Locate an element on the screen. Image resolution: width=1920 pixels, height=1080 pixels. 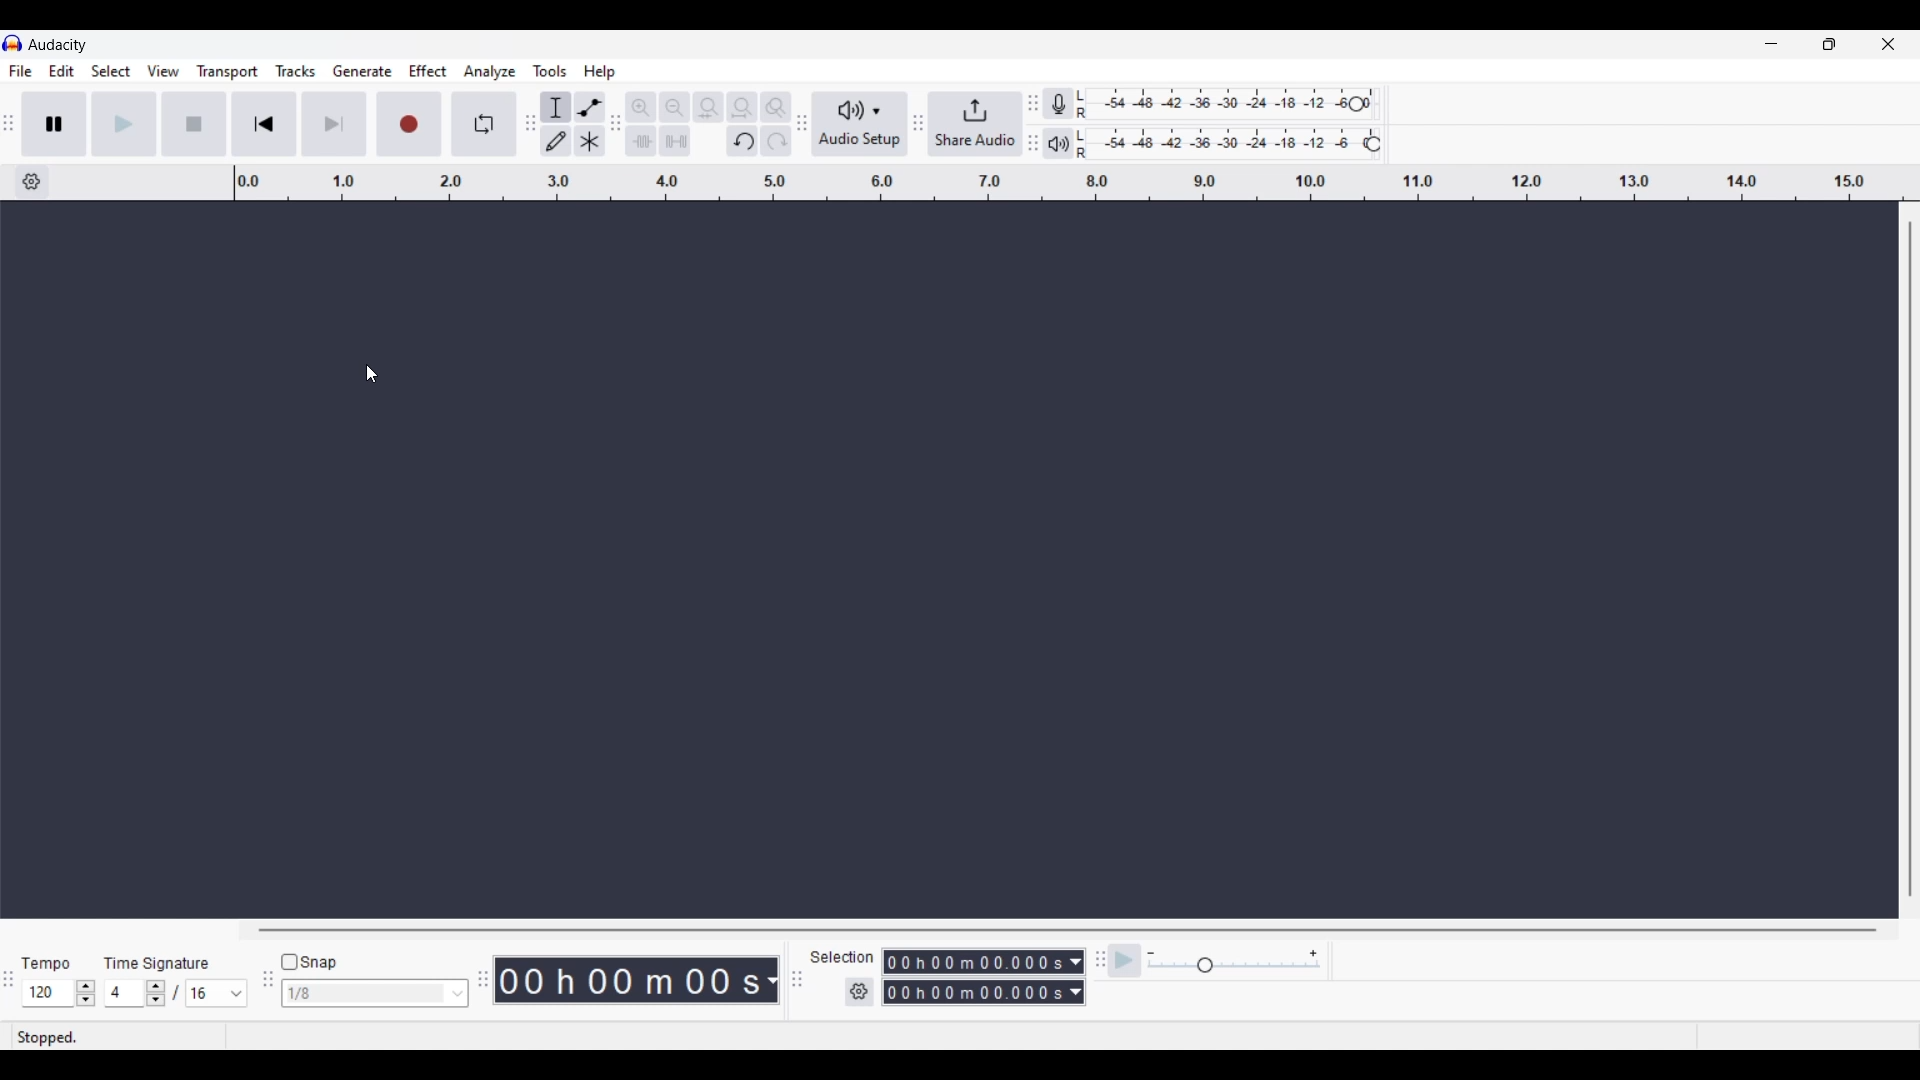
Zoom in is located at coordinates (640, 107).